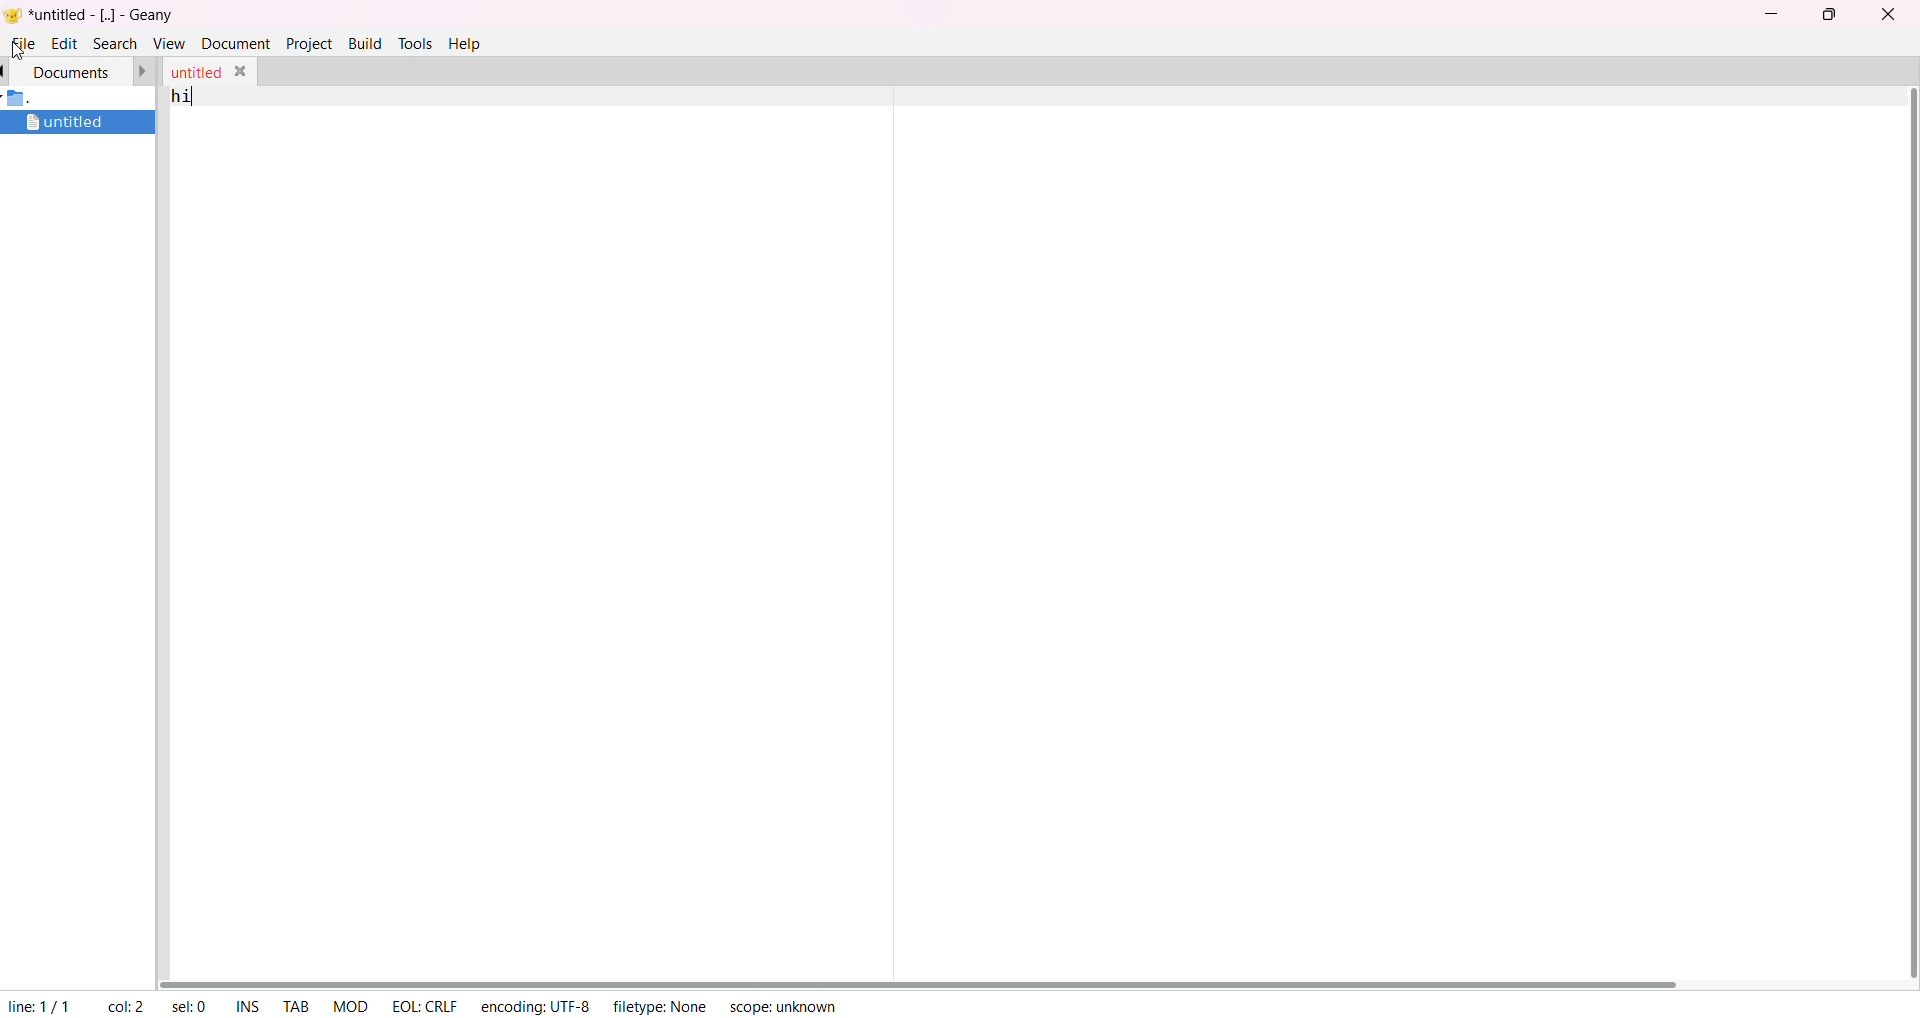  What do you see at coordinates (251, 1006) in the screenshot?
I see `ins` at bounding box center [251, 1006].